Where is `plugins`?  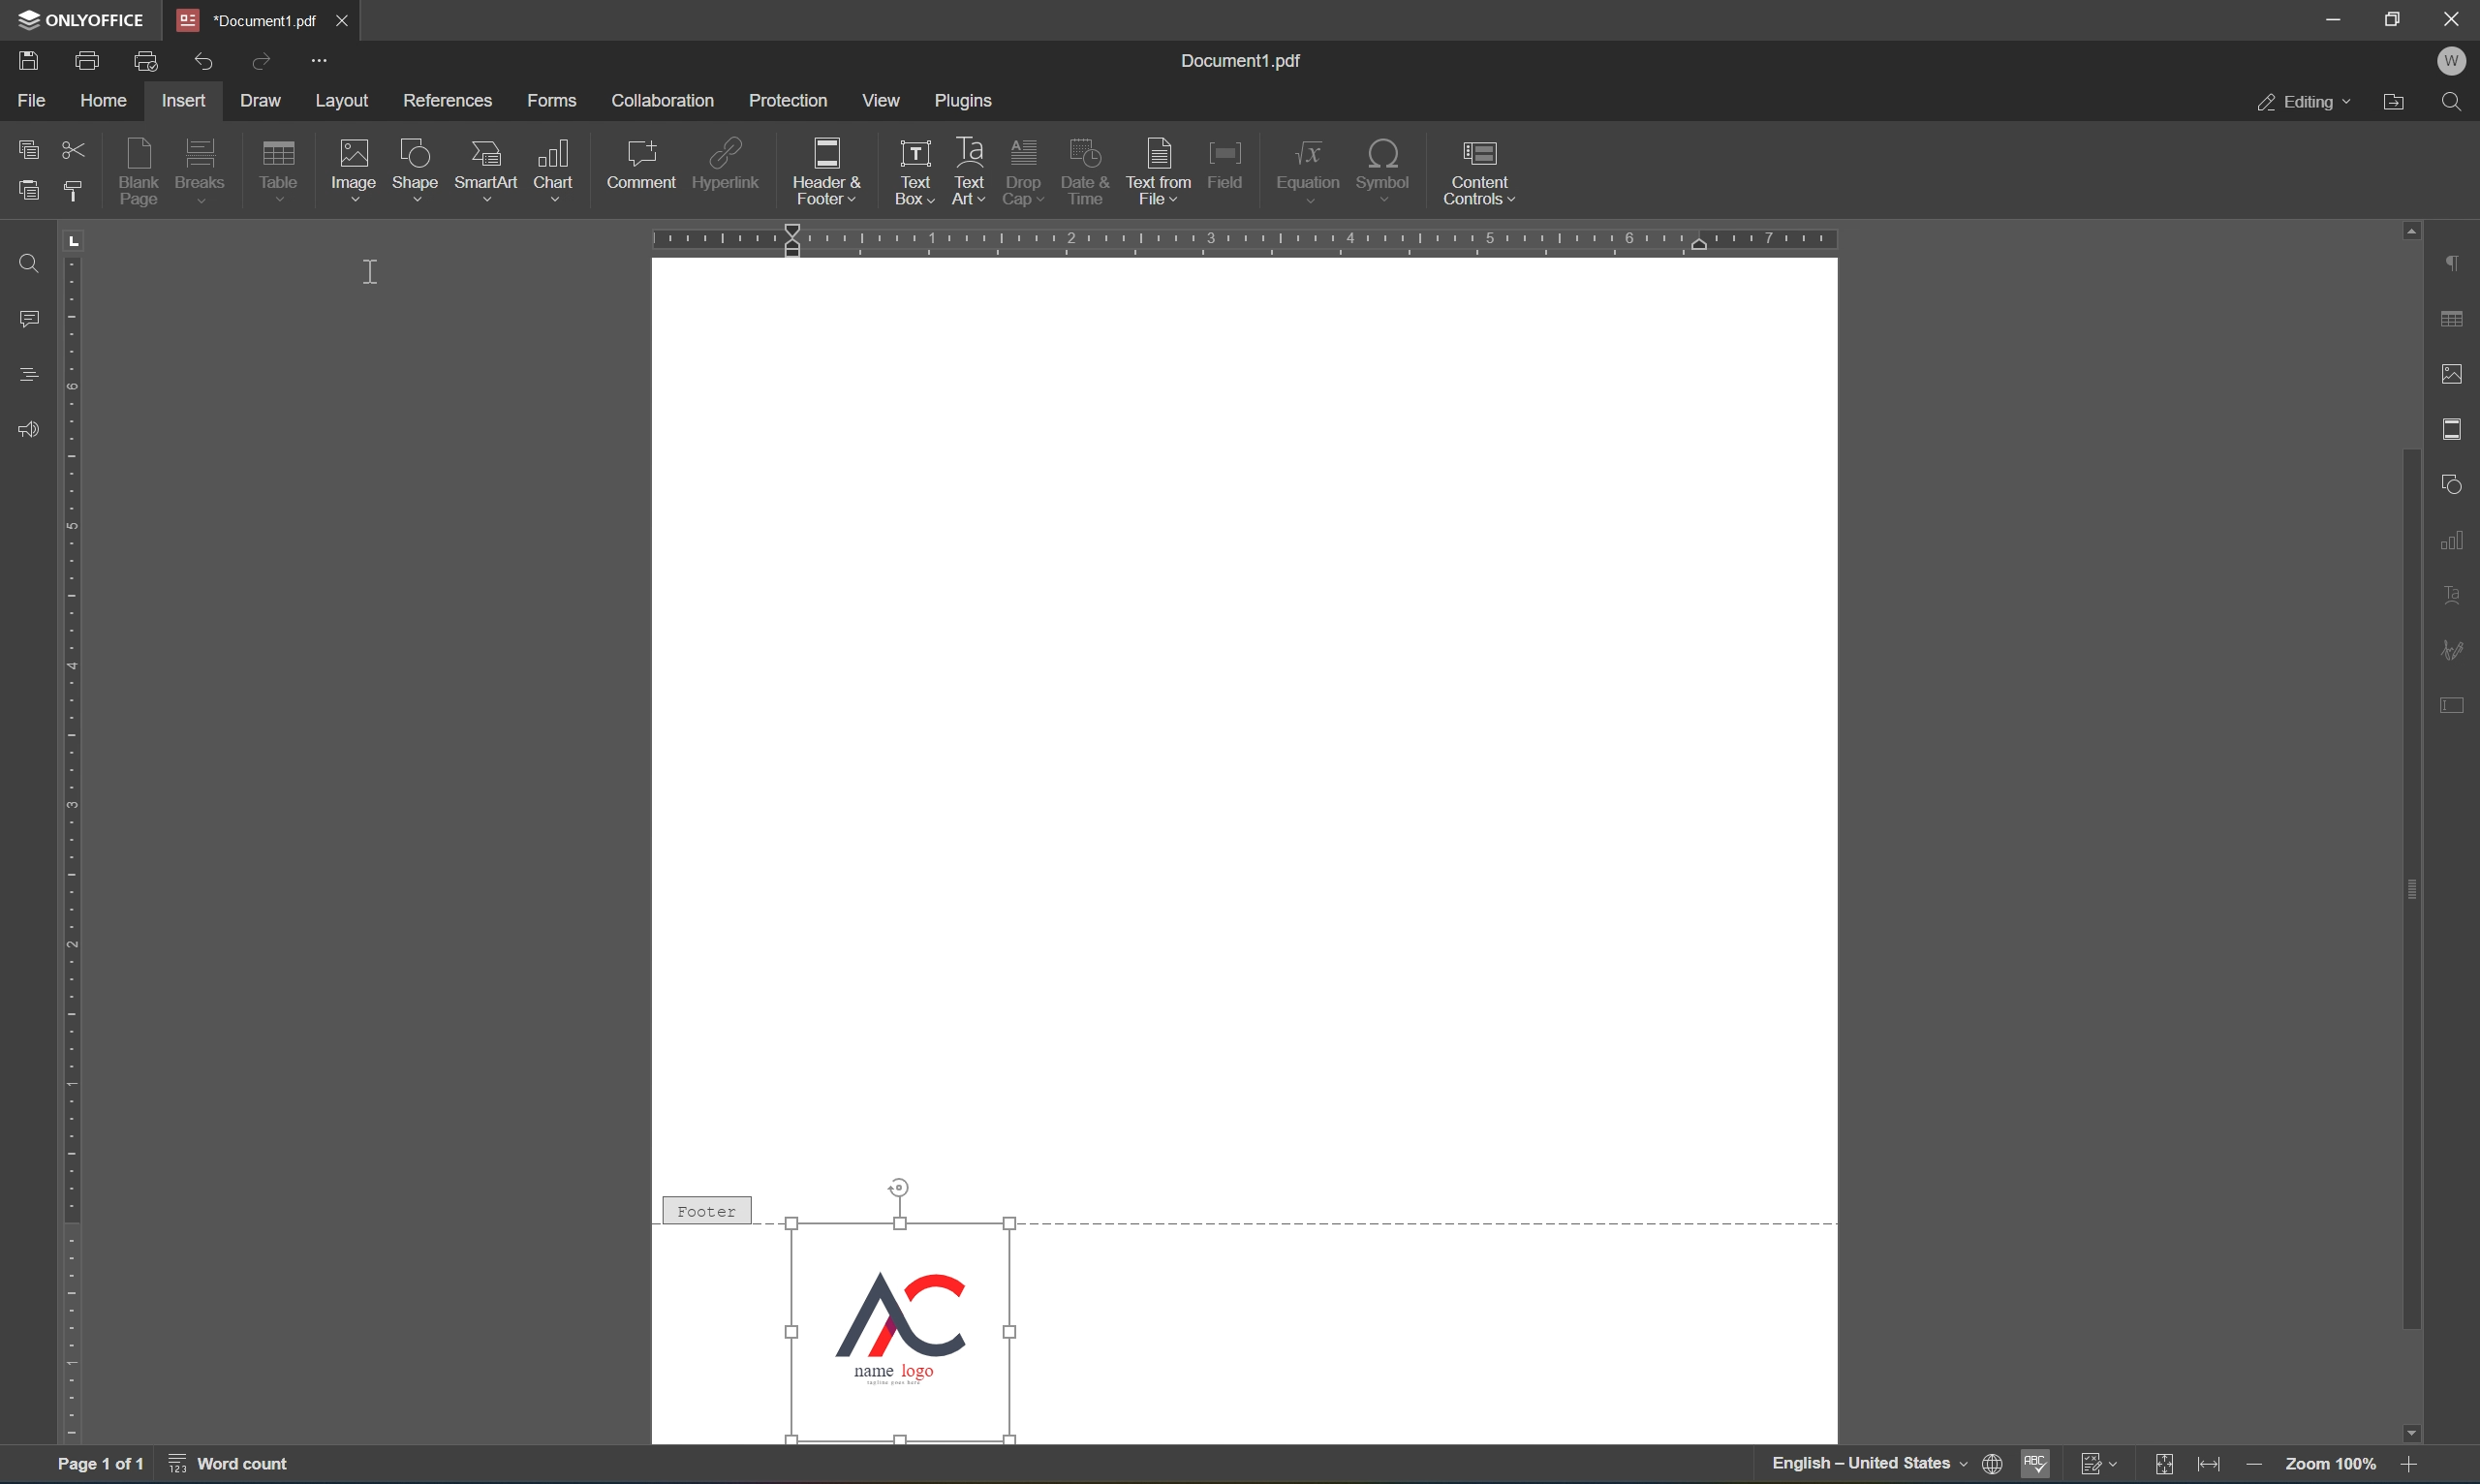 plugins is located at coordinates (967, 98).